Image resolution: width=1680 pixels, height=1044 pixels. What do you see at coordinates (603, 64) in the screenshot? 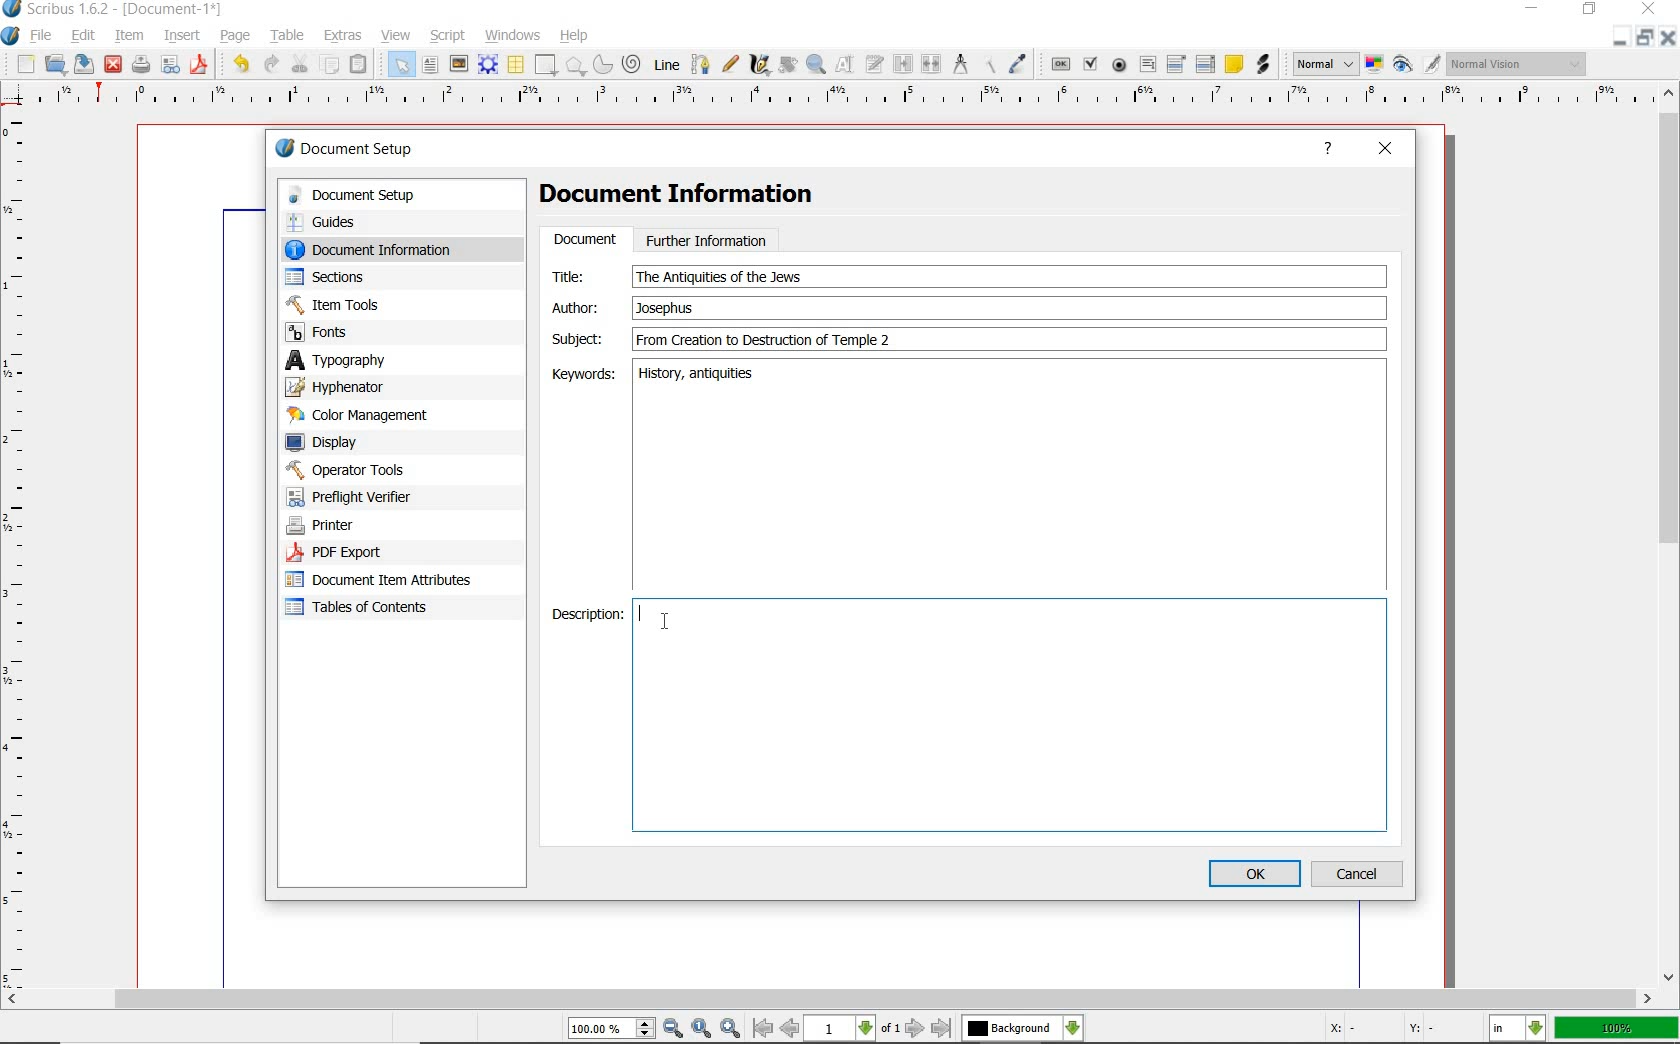
I see `arc` at bounding box center [603, 64].